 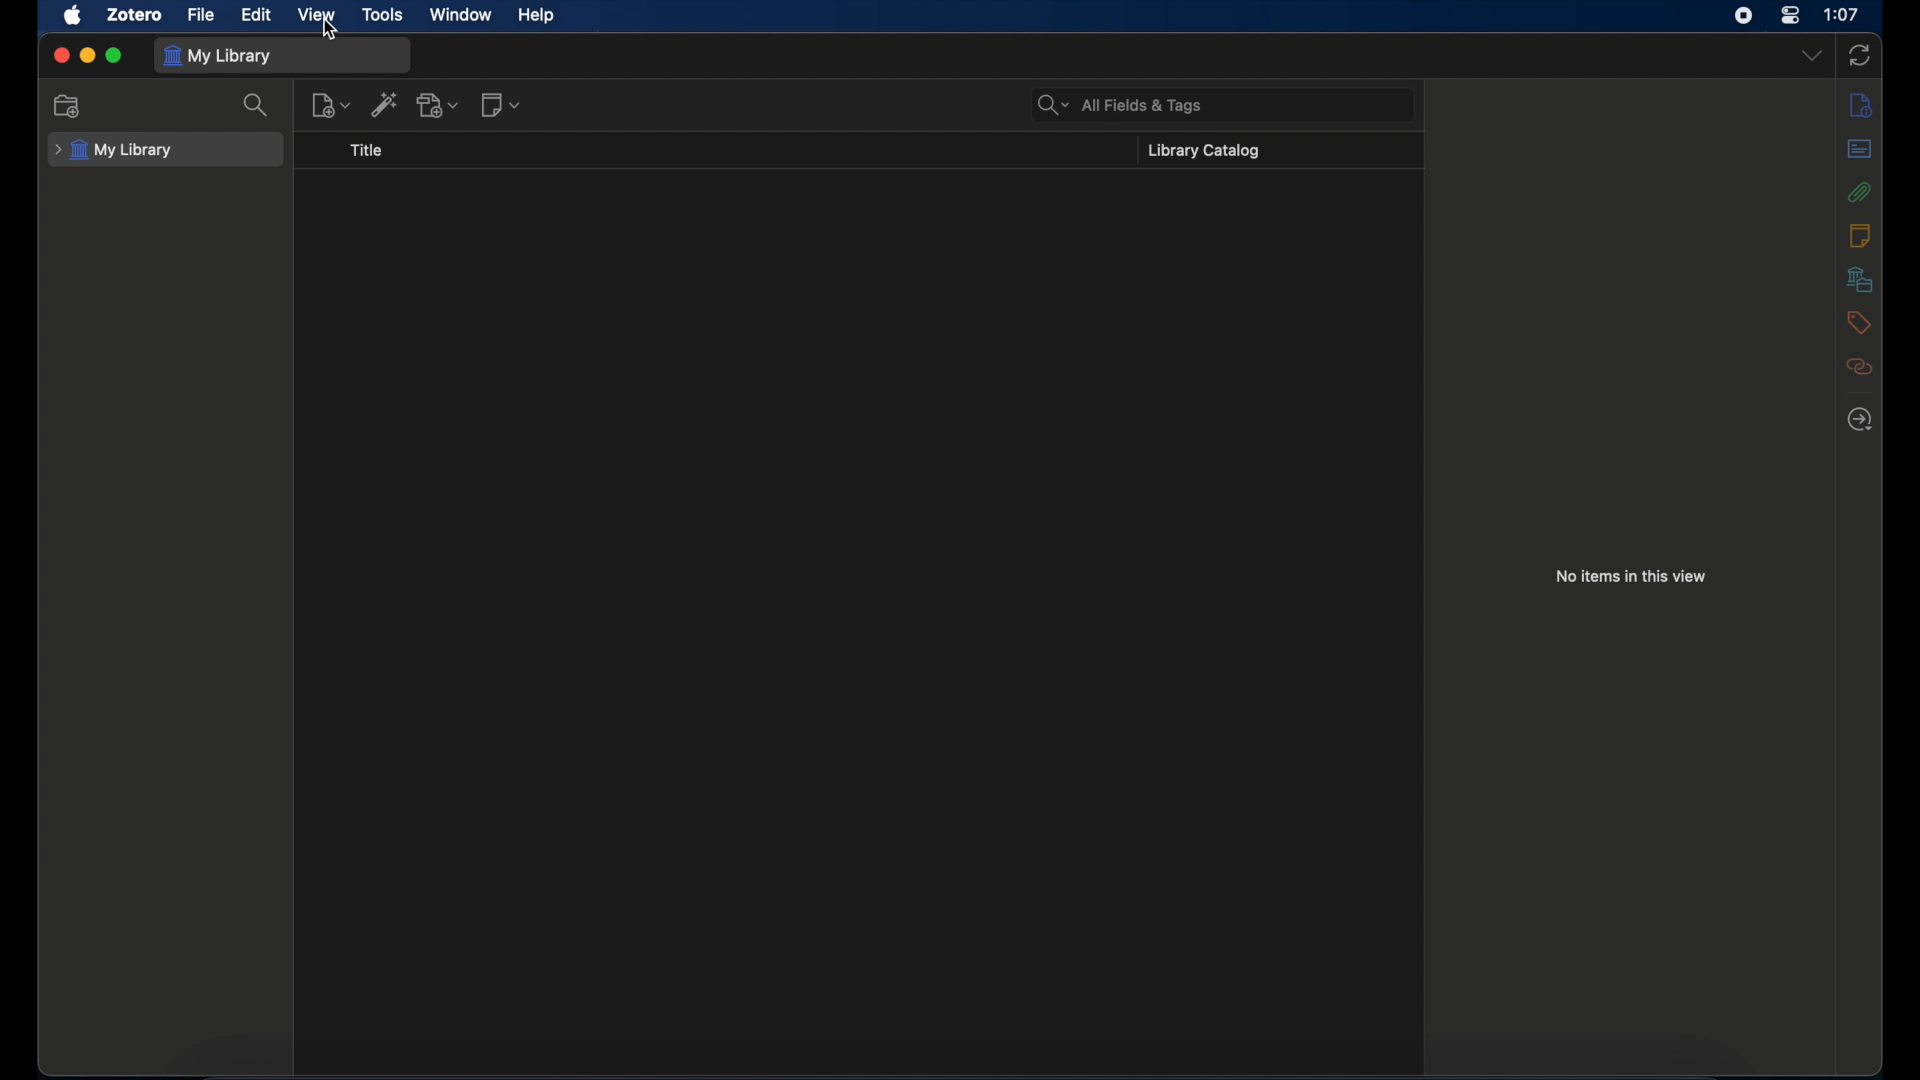 I want to click on search, so click(x=259, y=106).